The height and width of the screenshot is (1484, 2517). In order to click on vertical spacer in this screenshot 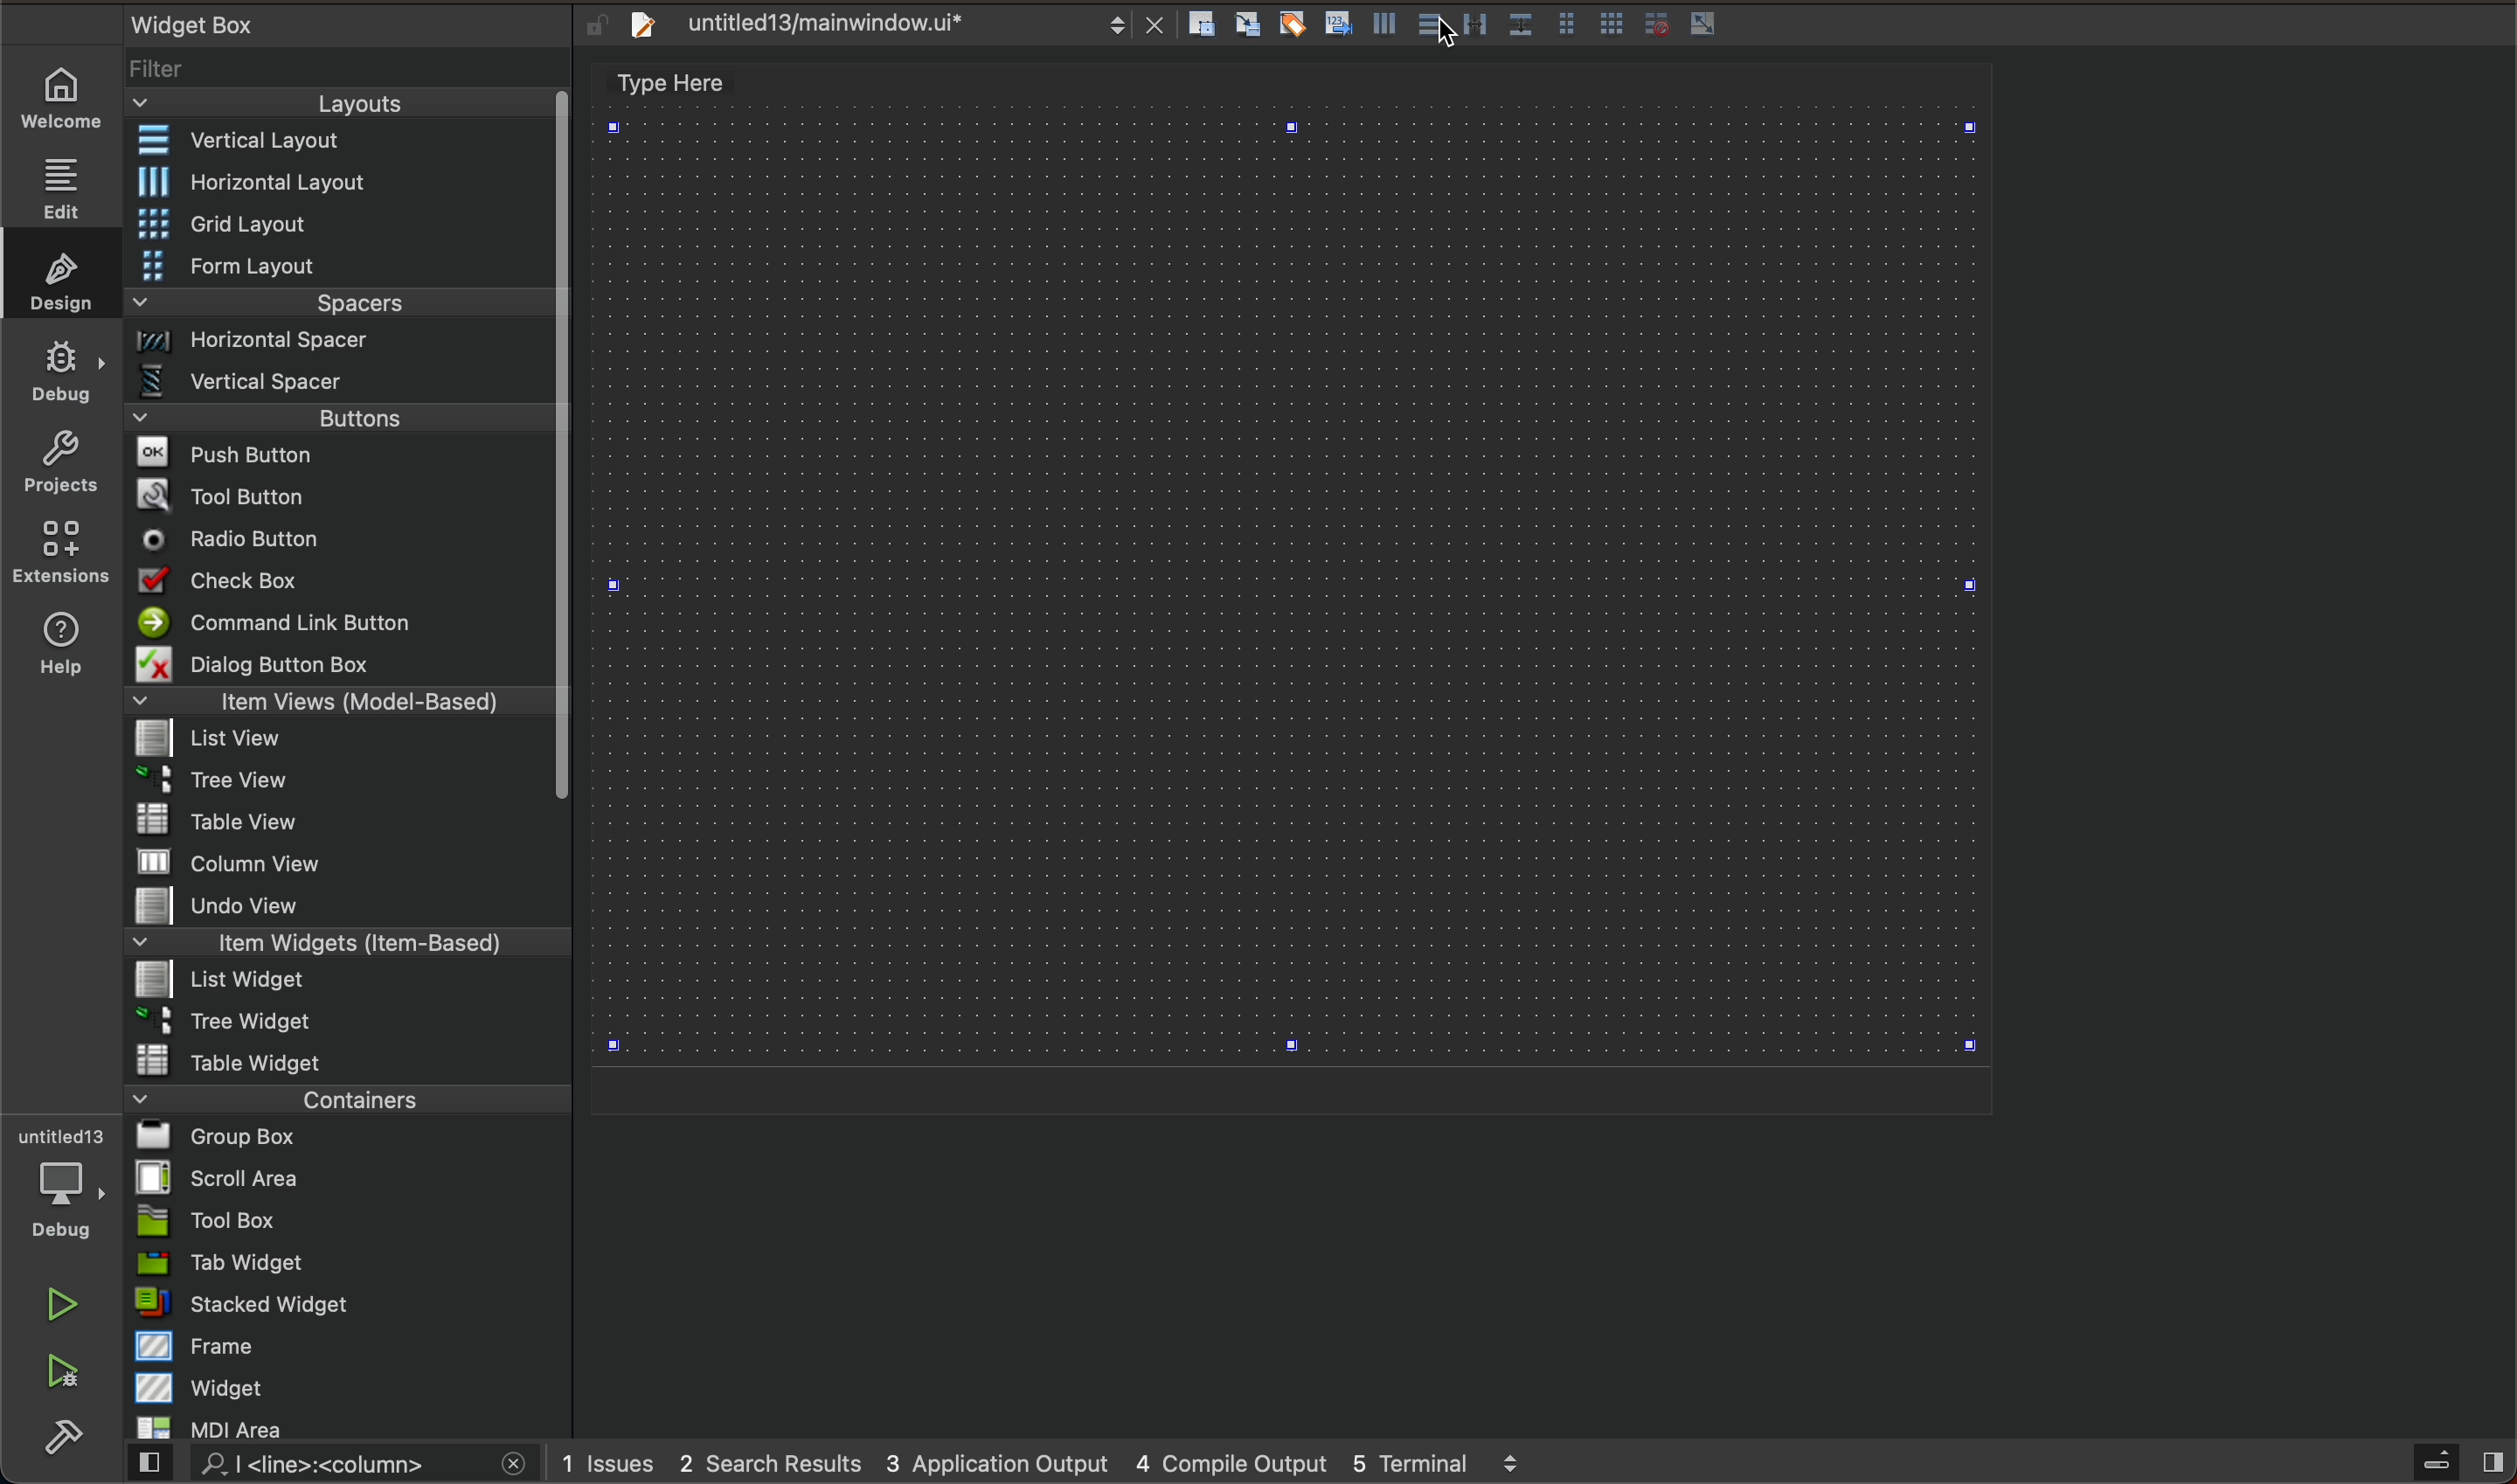, I will do `click(340, 381)`.